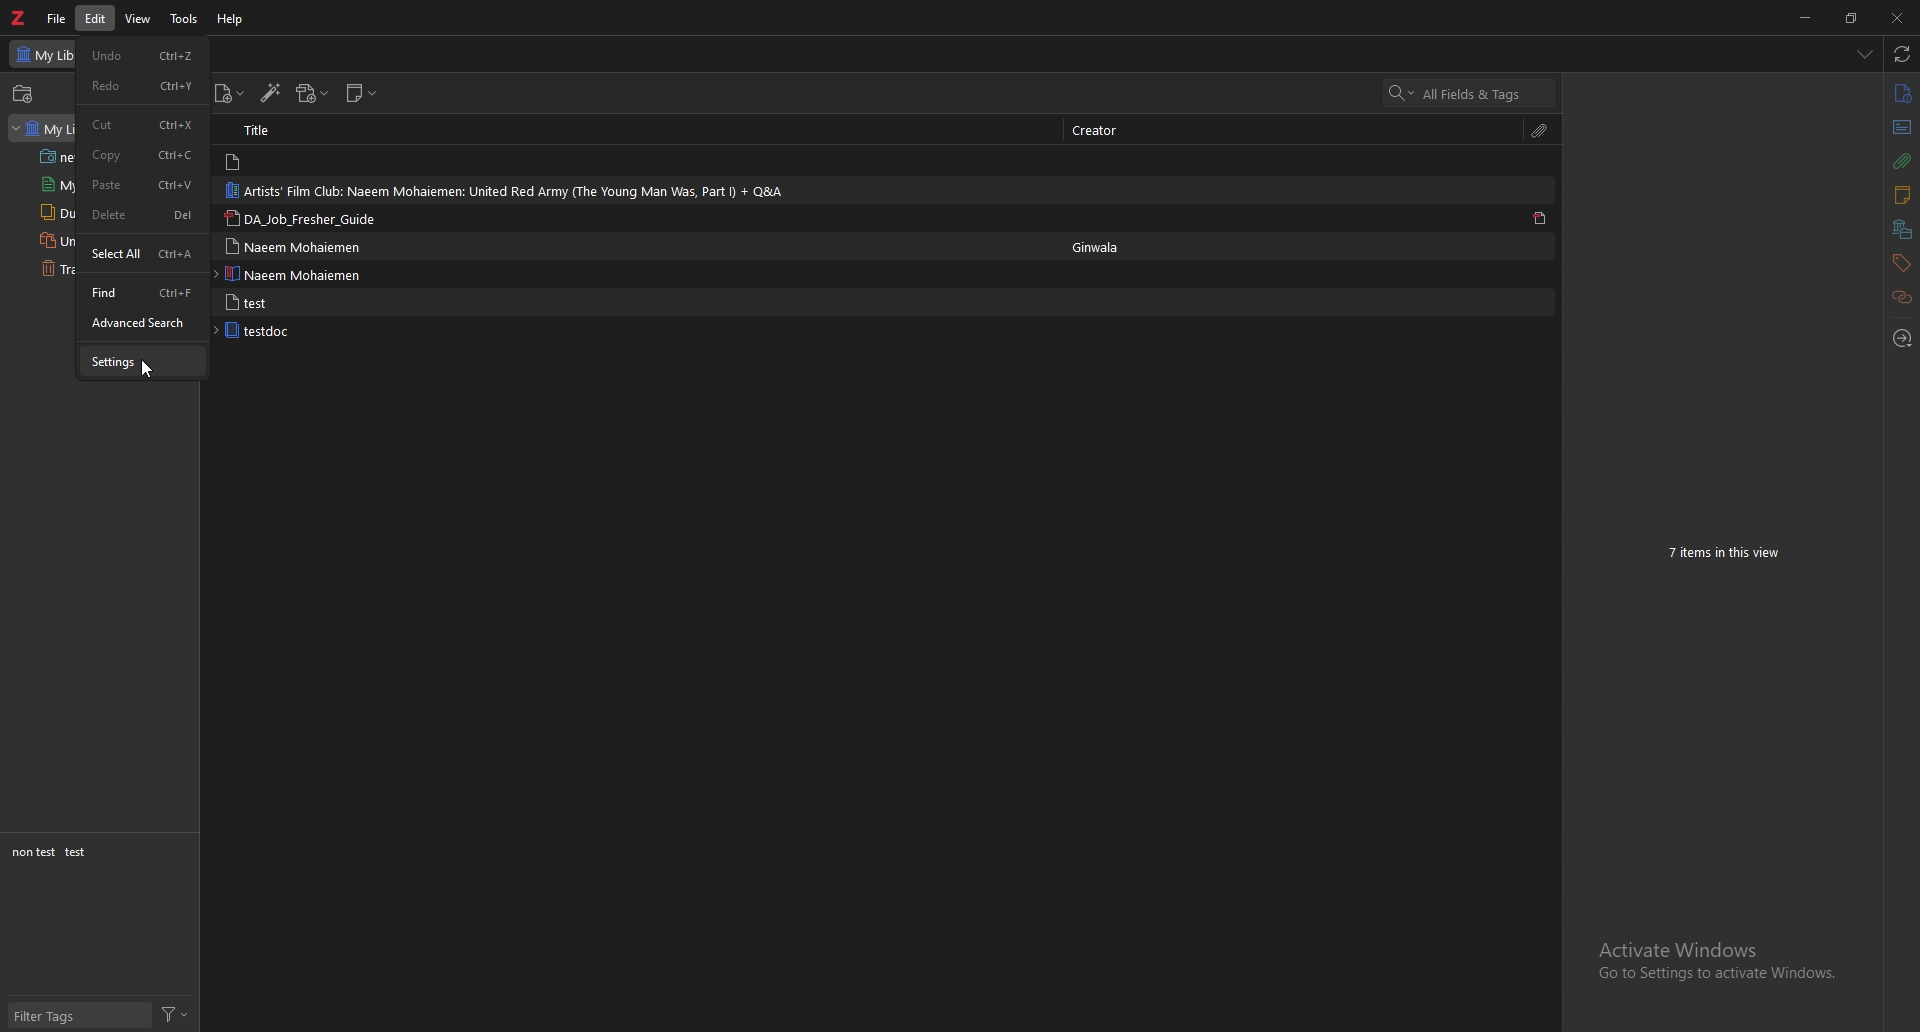 This screenshot has width=1920, height=1032. I want to click on zotero, so click(19, 18).